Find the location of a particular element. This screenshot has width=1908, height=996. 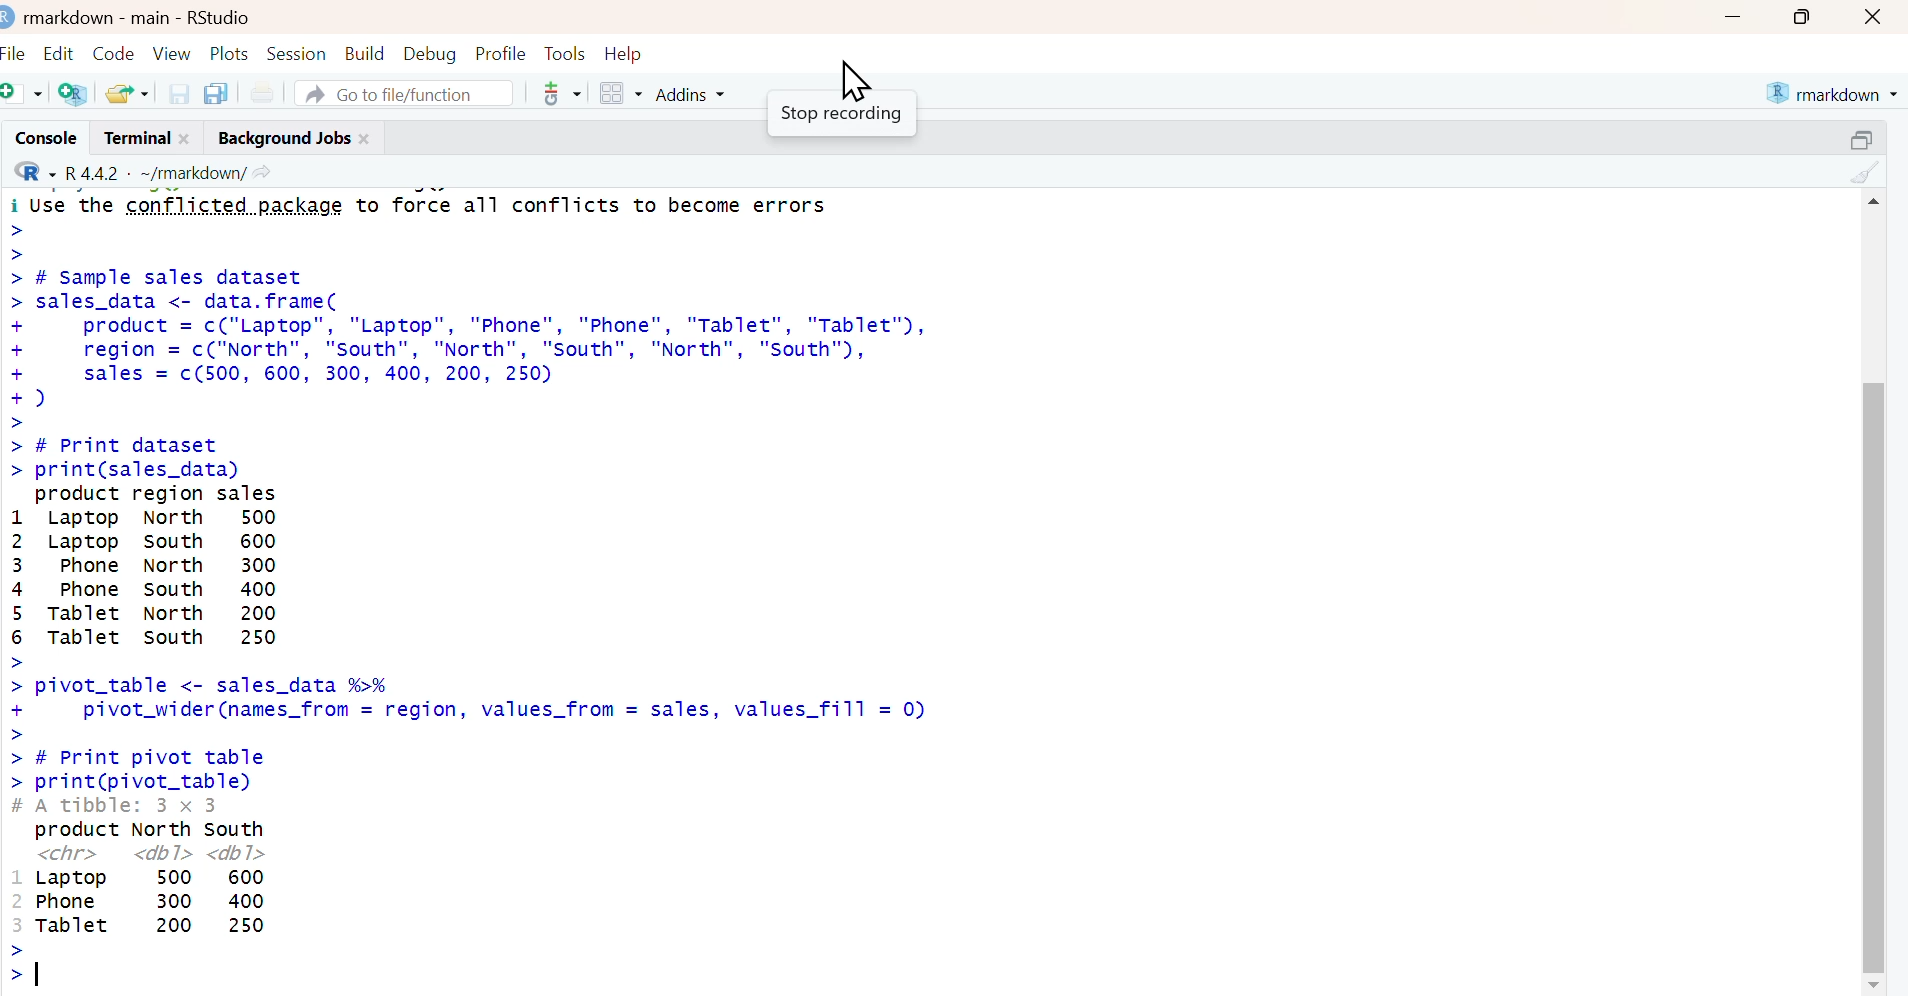

open recent files is located at coordinates (128, 91).